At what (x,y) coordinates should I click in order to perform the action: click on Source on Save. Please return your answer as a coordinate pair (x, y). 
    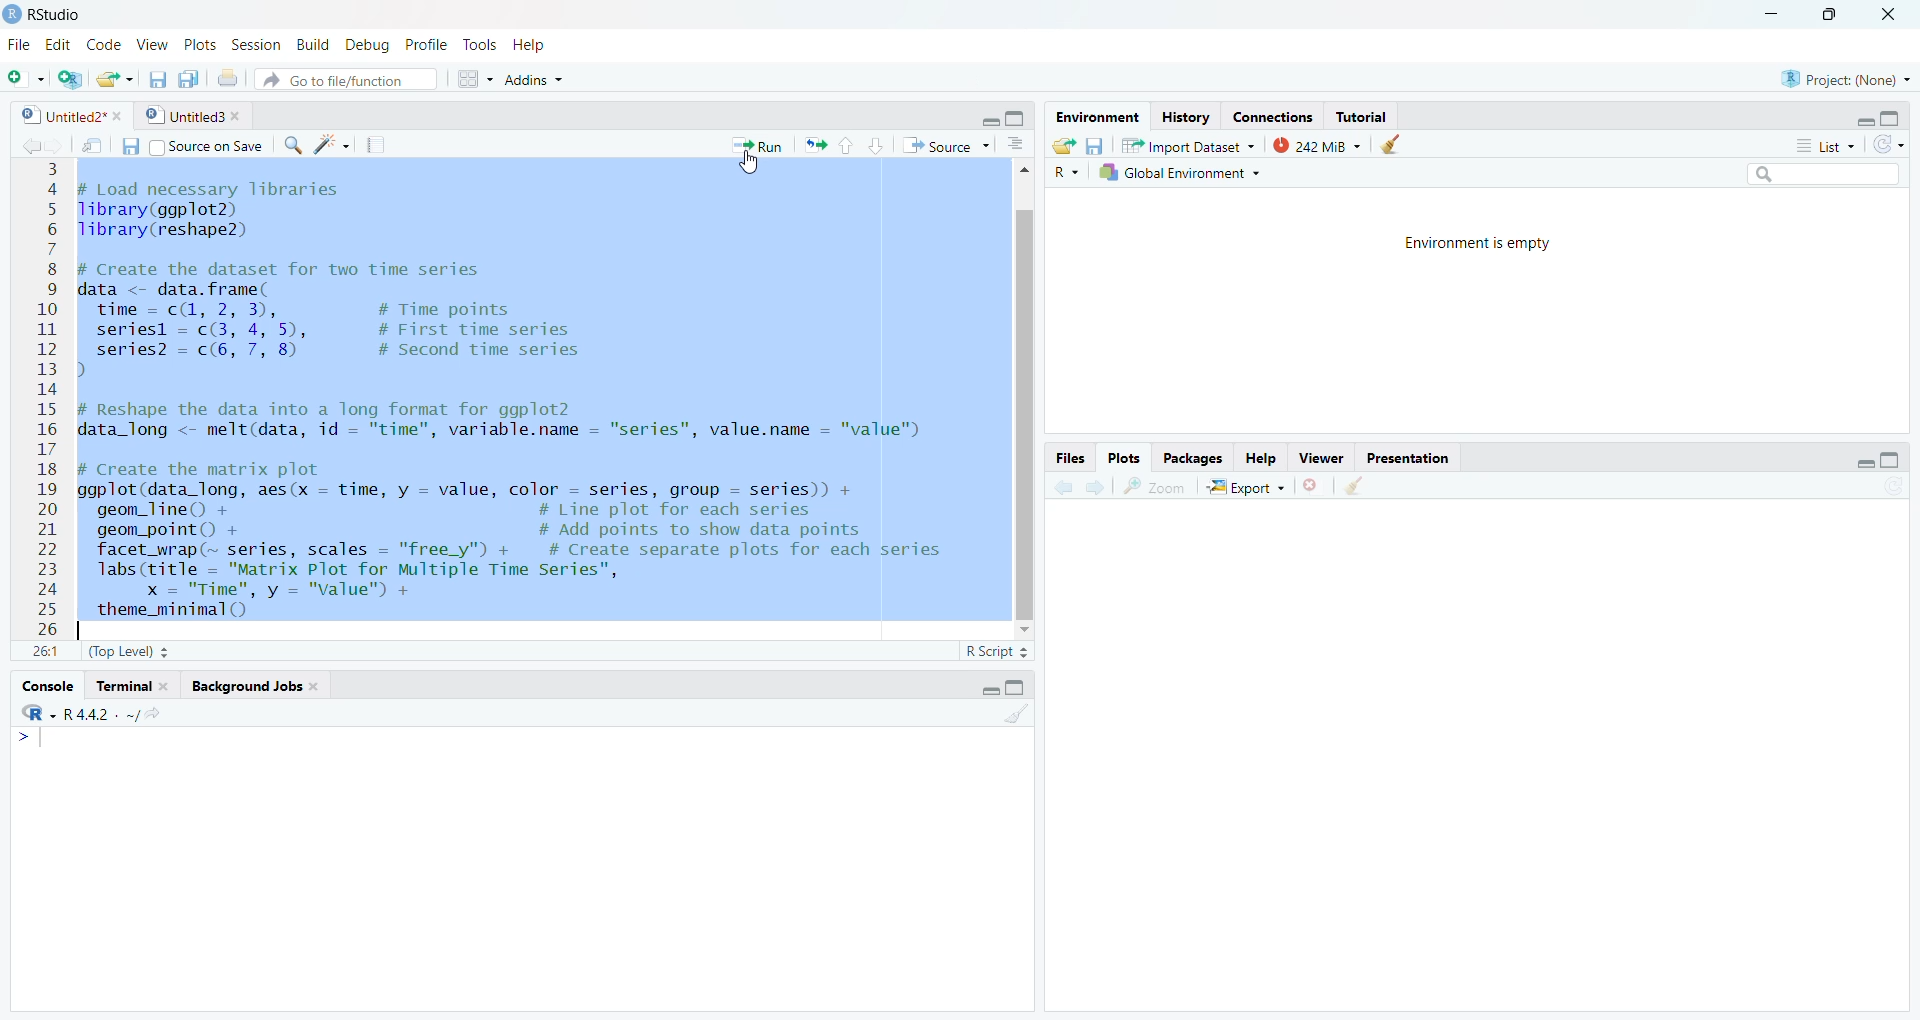
    Looking at the image, I should click on (192, 145).